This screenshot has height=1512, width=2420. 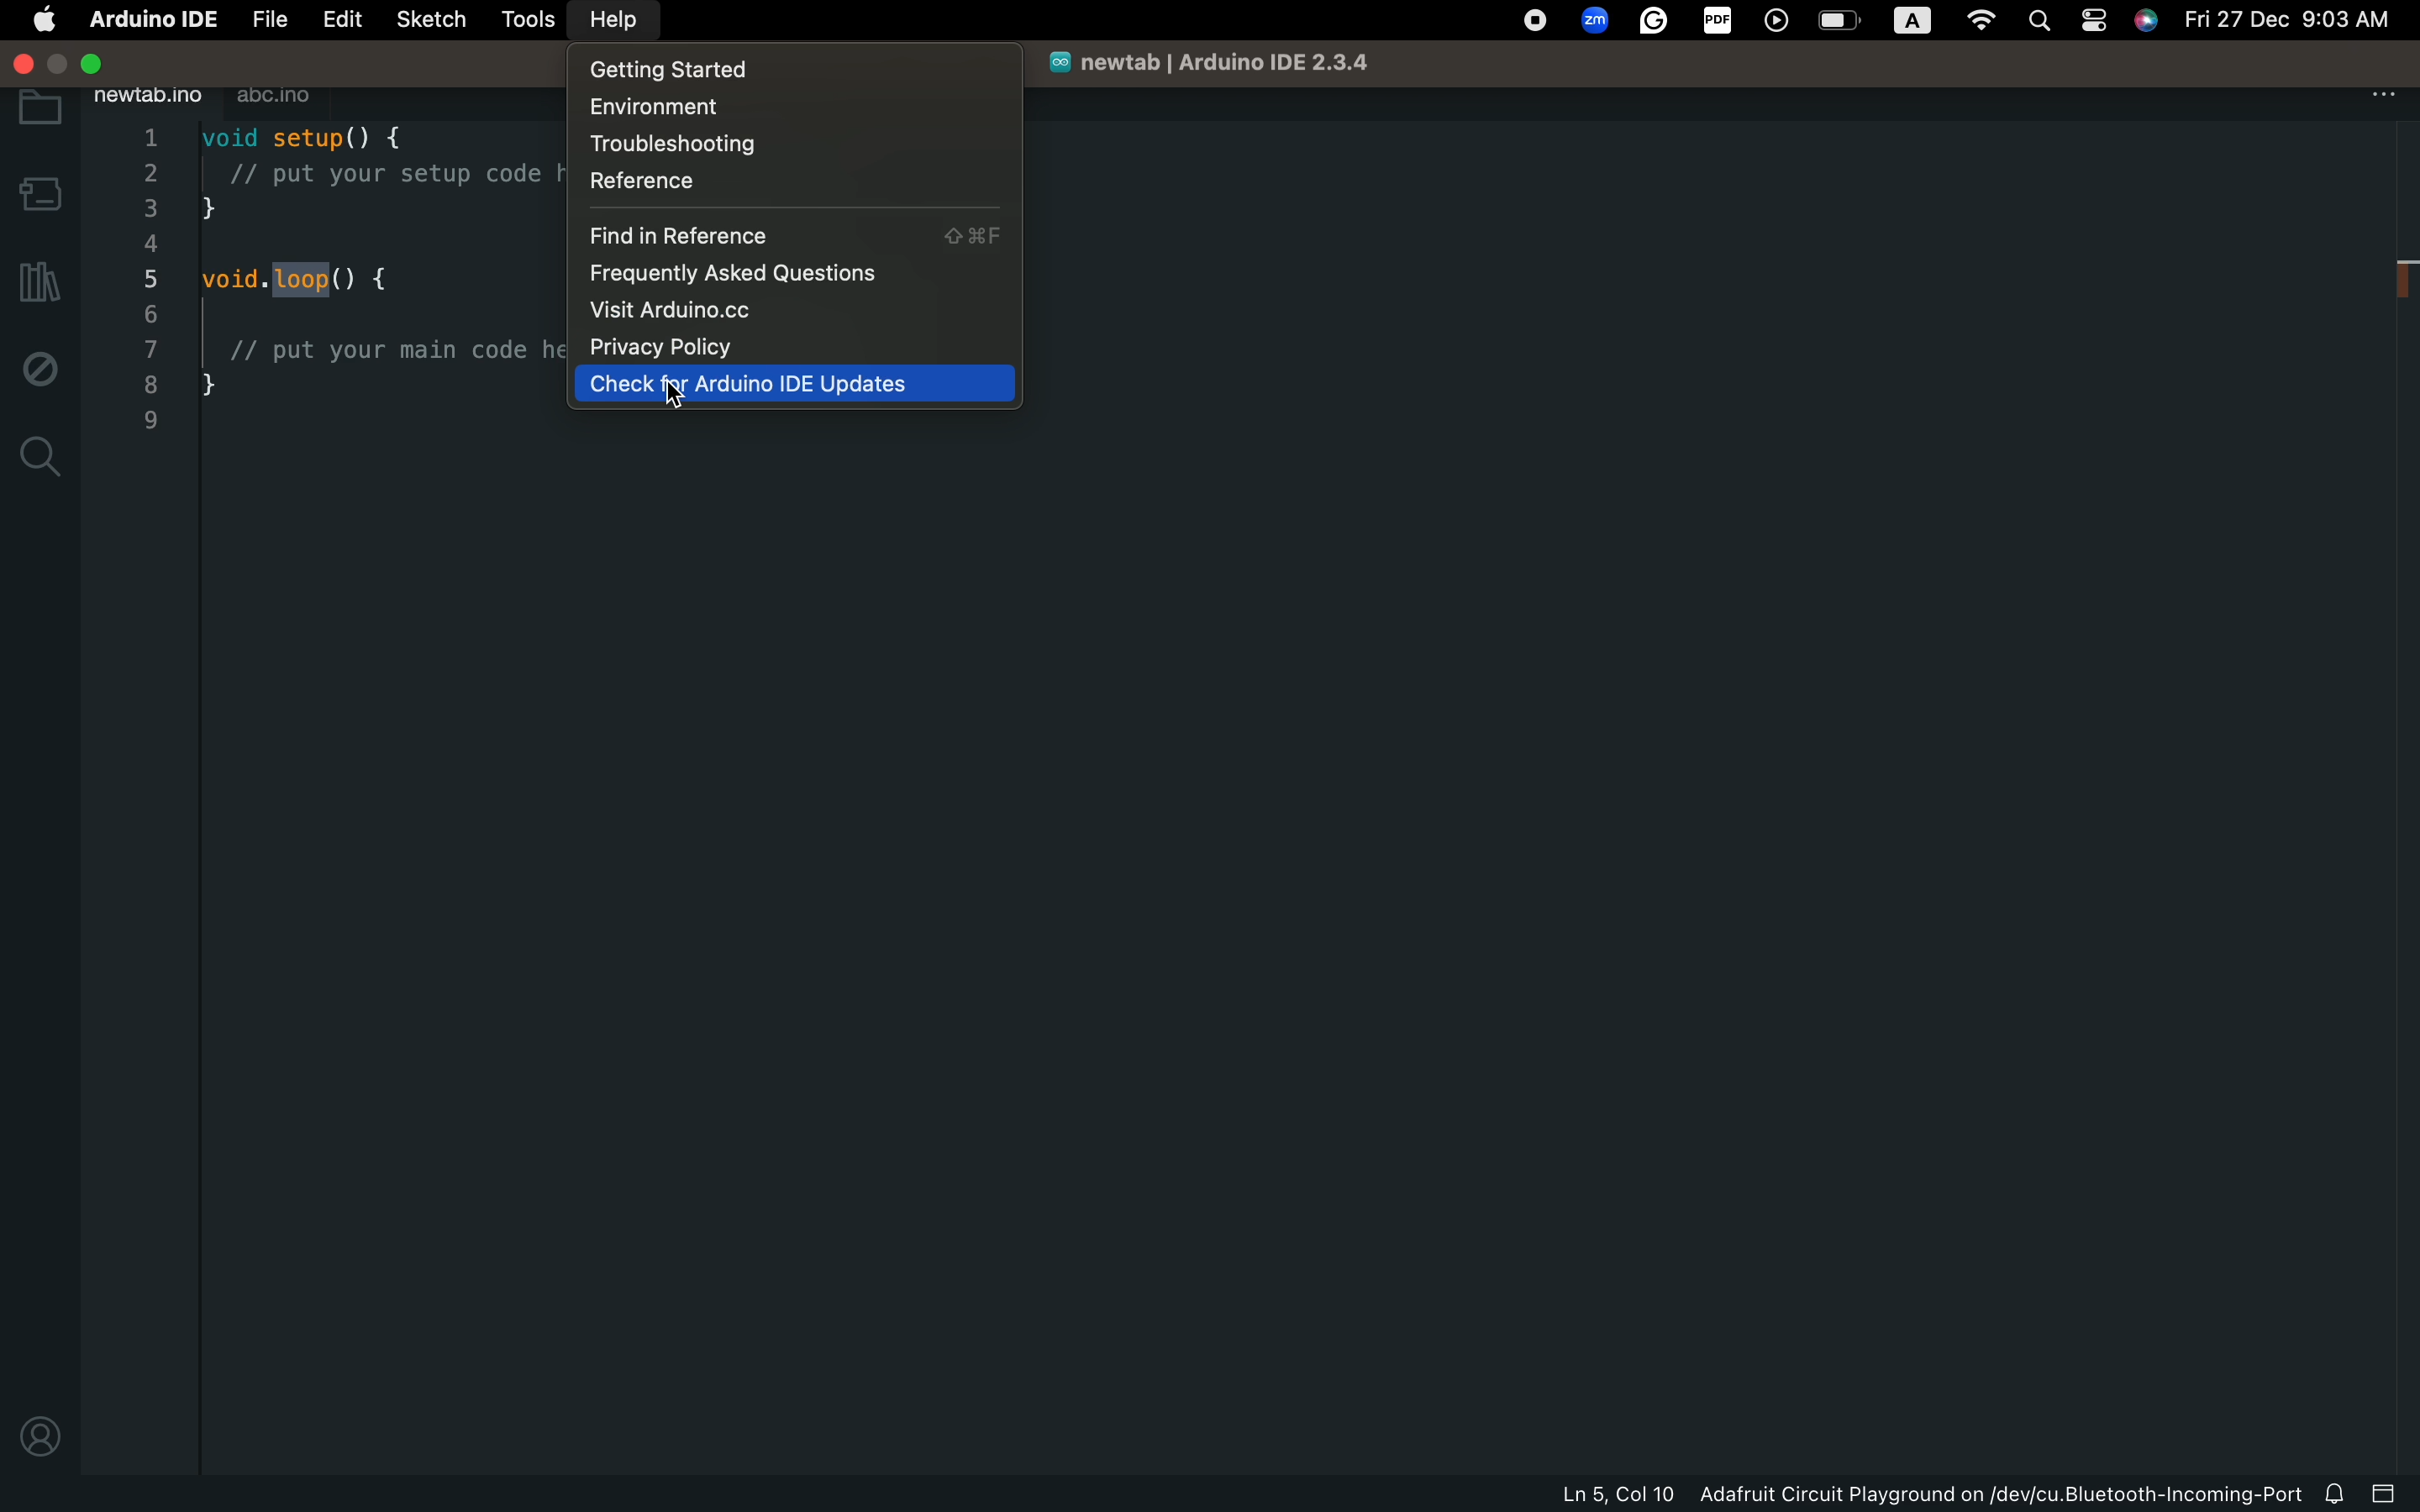 I want to click on Grammerly, so click(x=1650, y=21).